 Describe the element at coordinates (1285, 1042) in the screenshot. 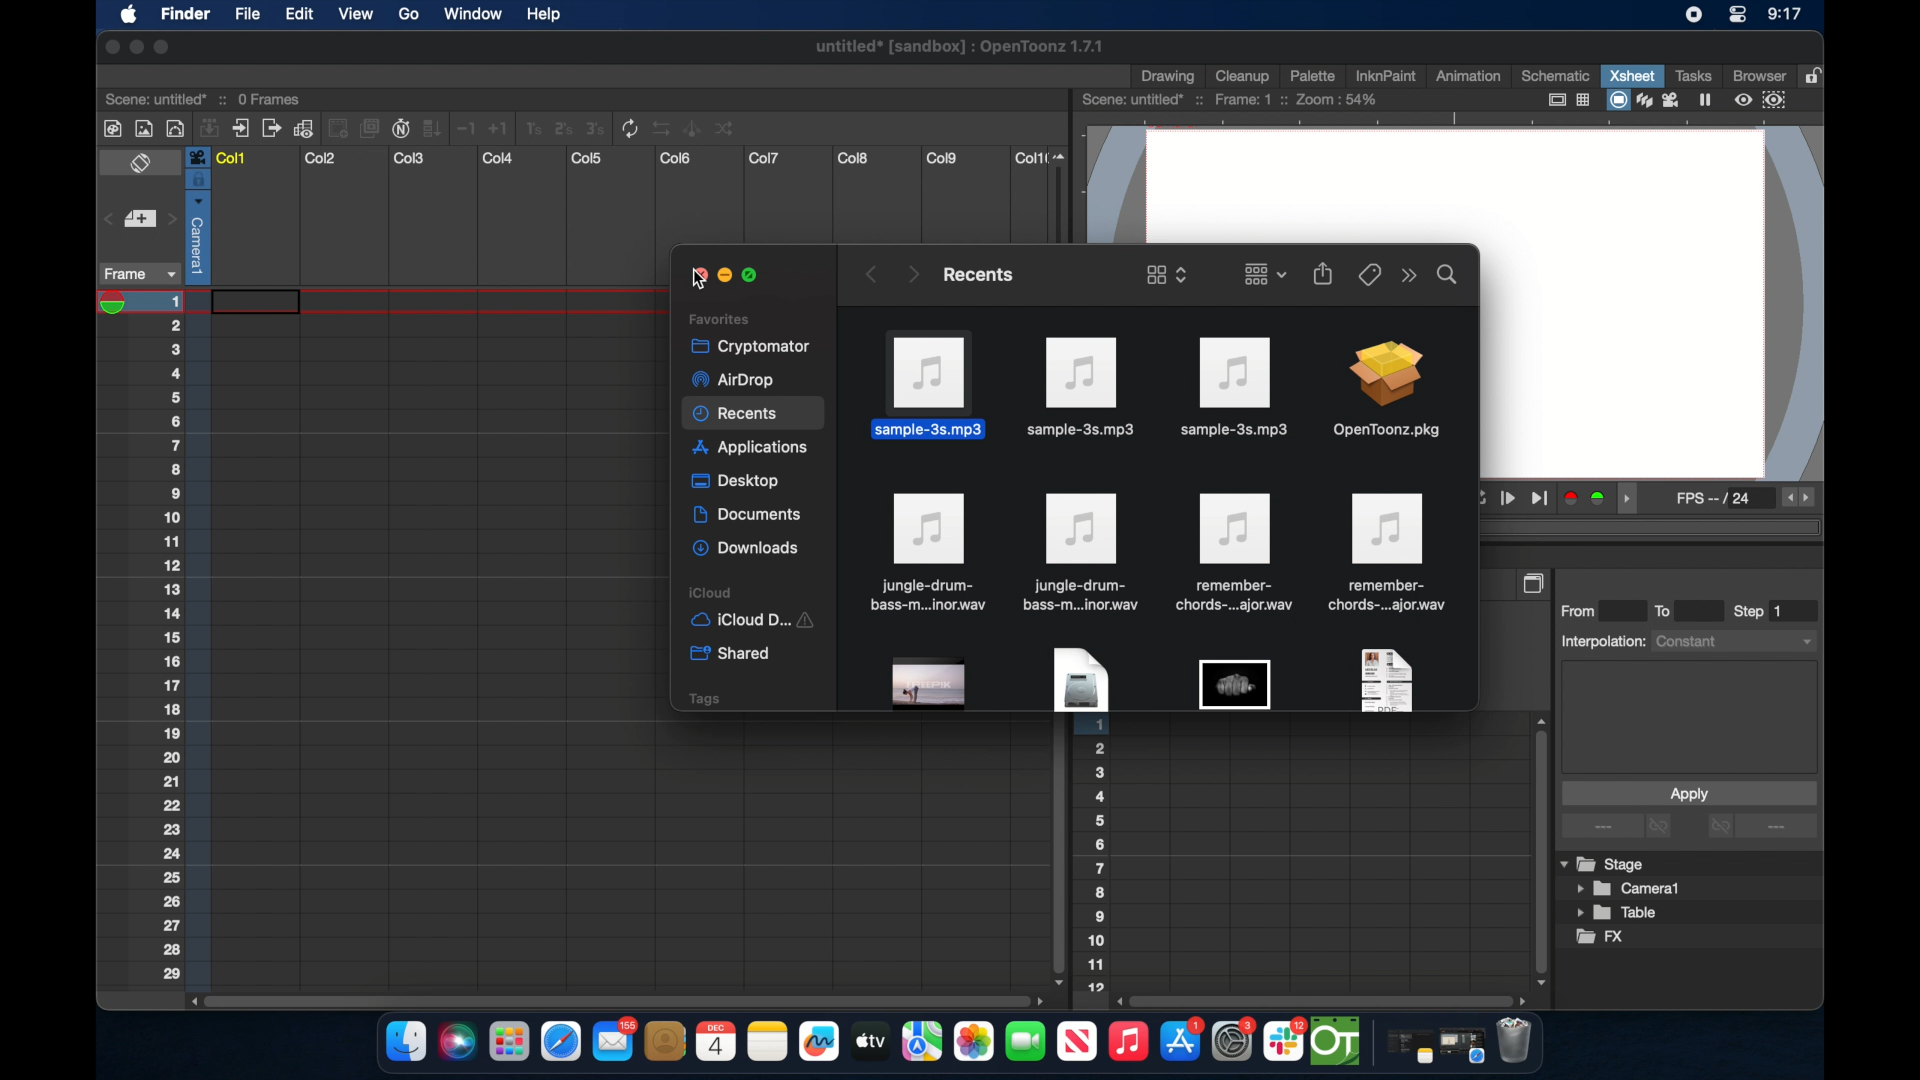

I see `slack` at that location.